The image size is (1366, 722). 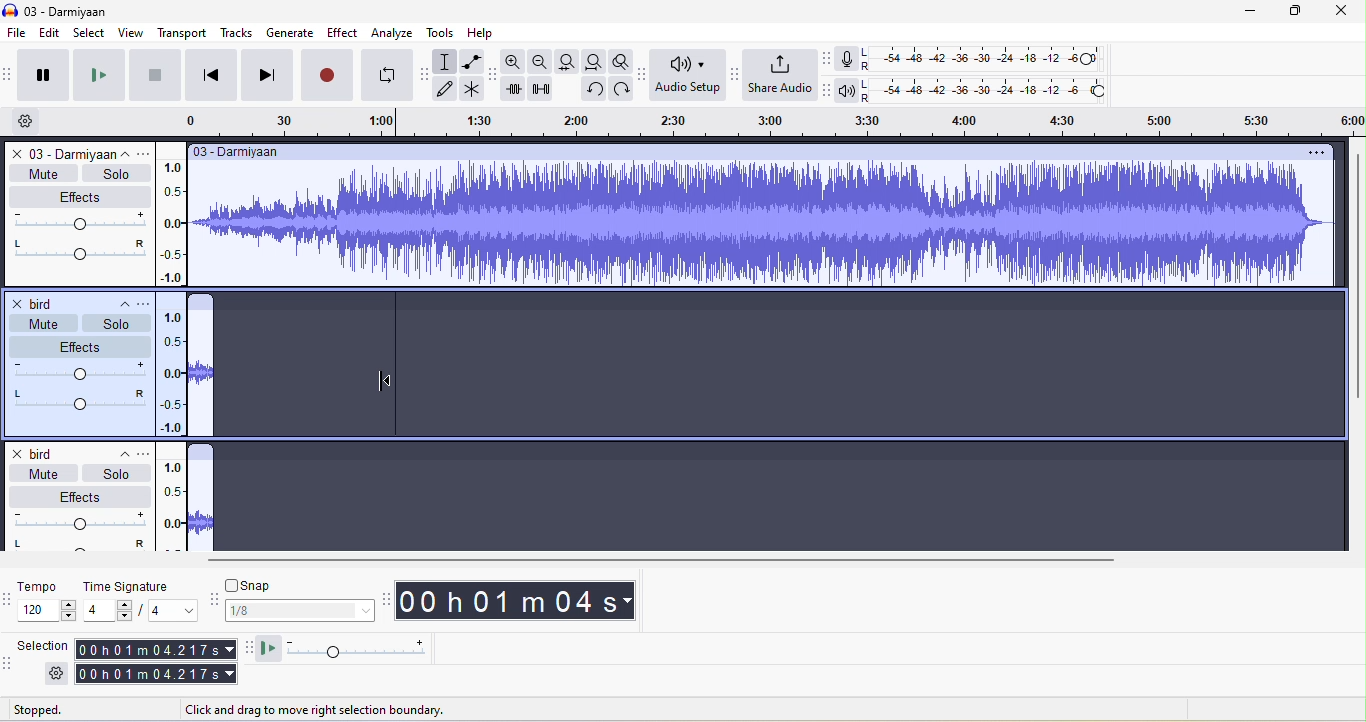 I want to click on audacity play back meter toolbar, so click(x=832, y=90).